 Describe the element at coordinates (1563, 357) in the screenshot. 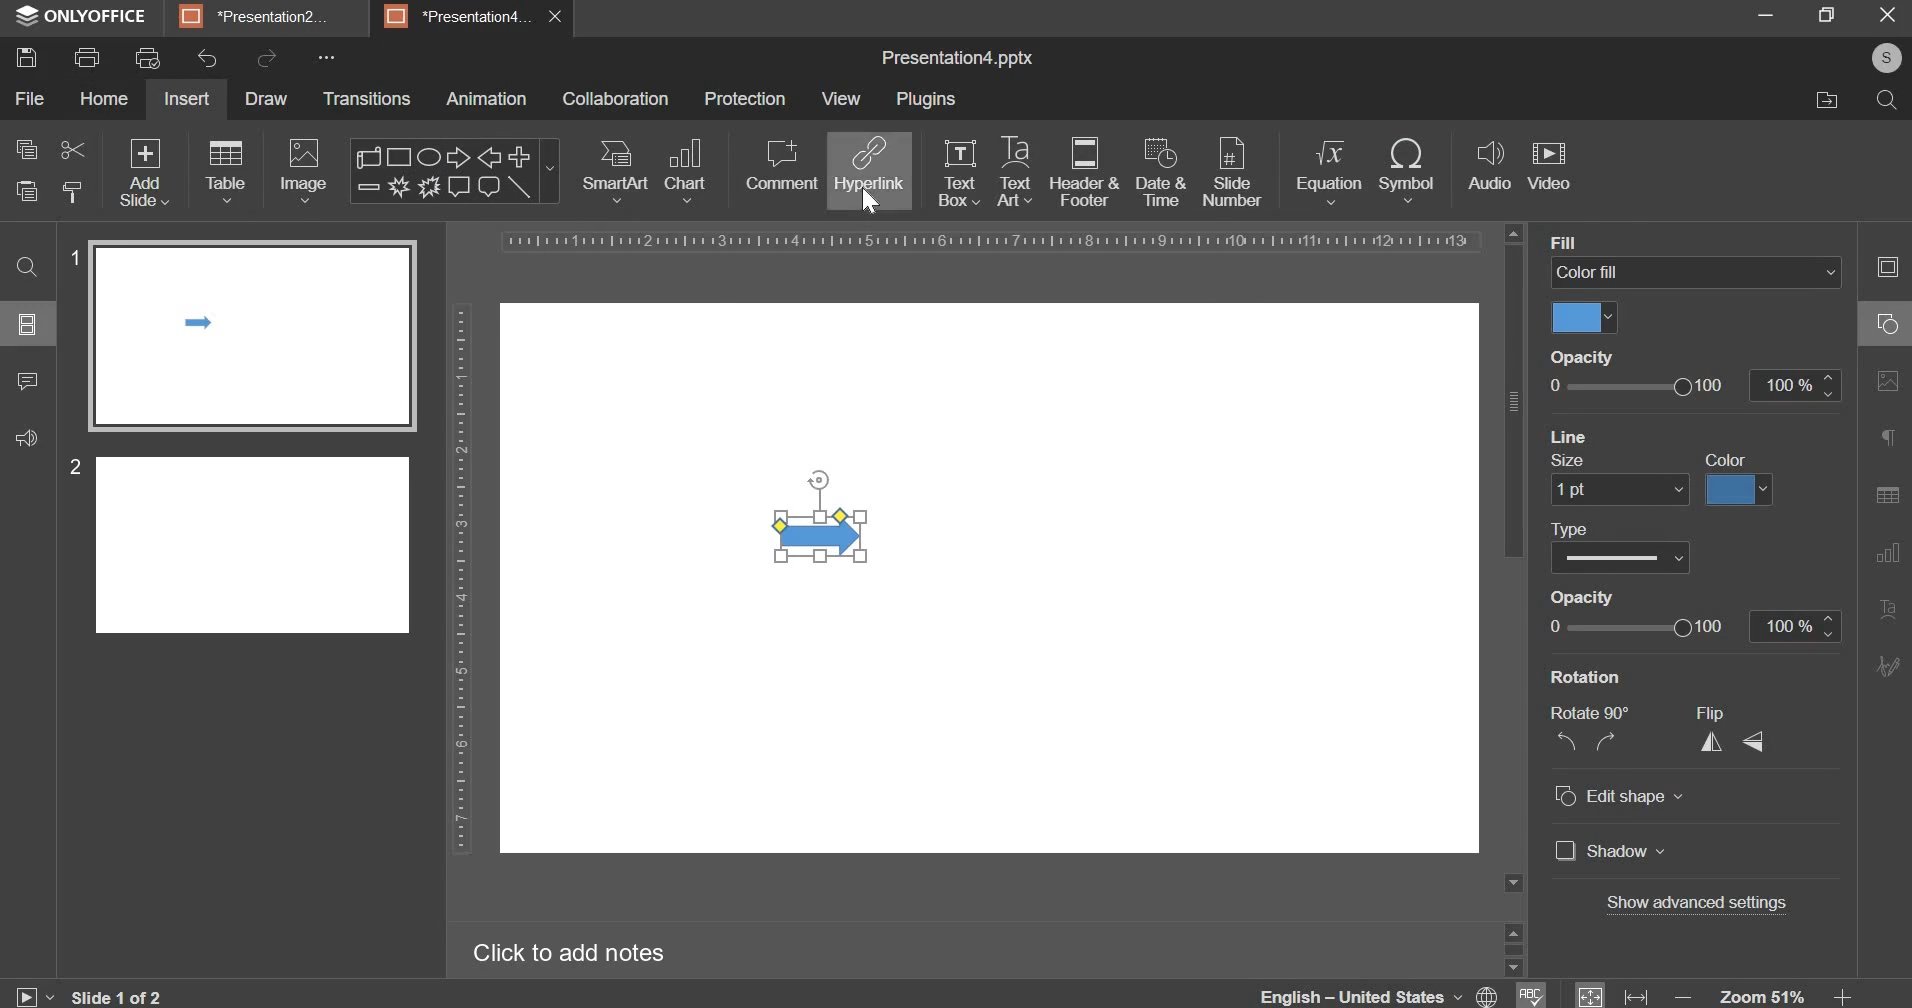

I see `` at that location.